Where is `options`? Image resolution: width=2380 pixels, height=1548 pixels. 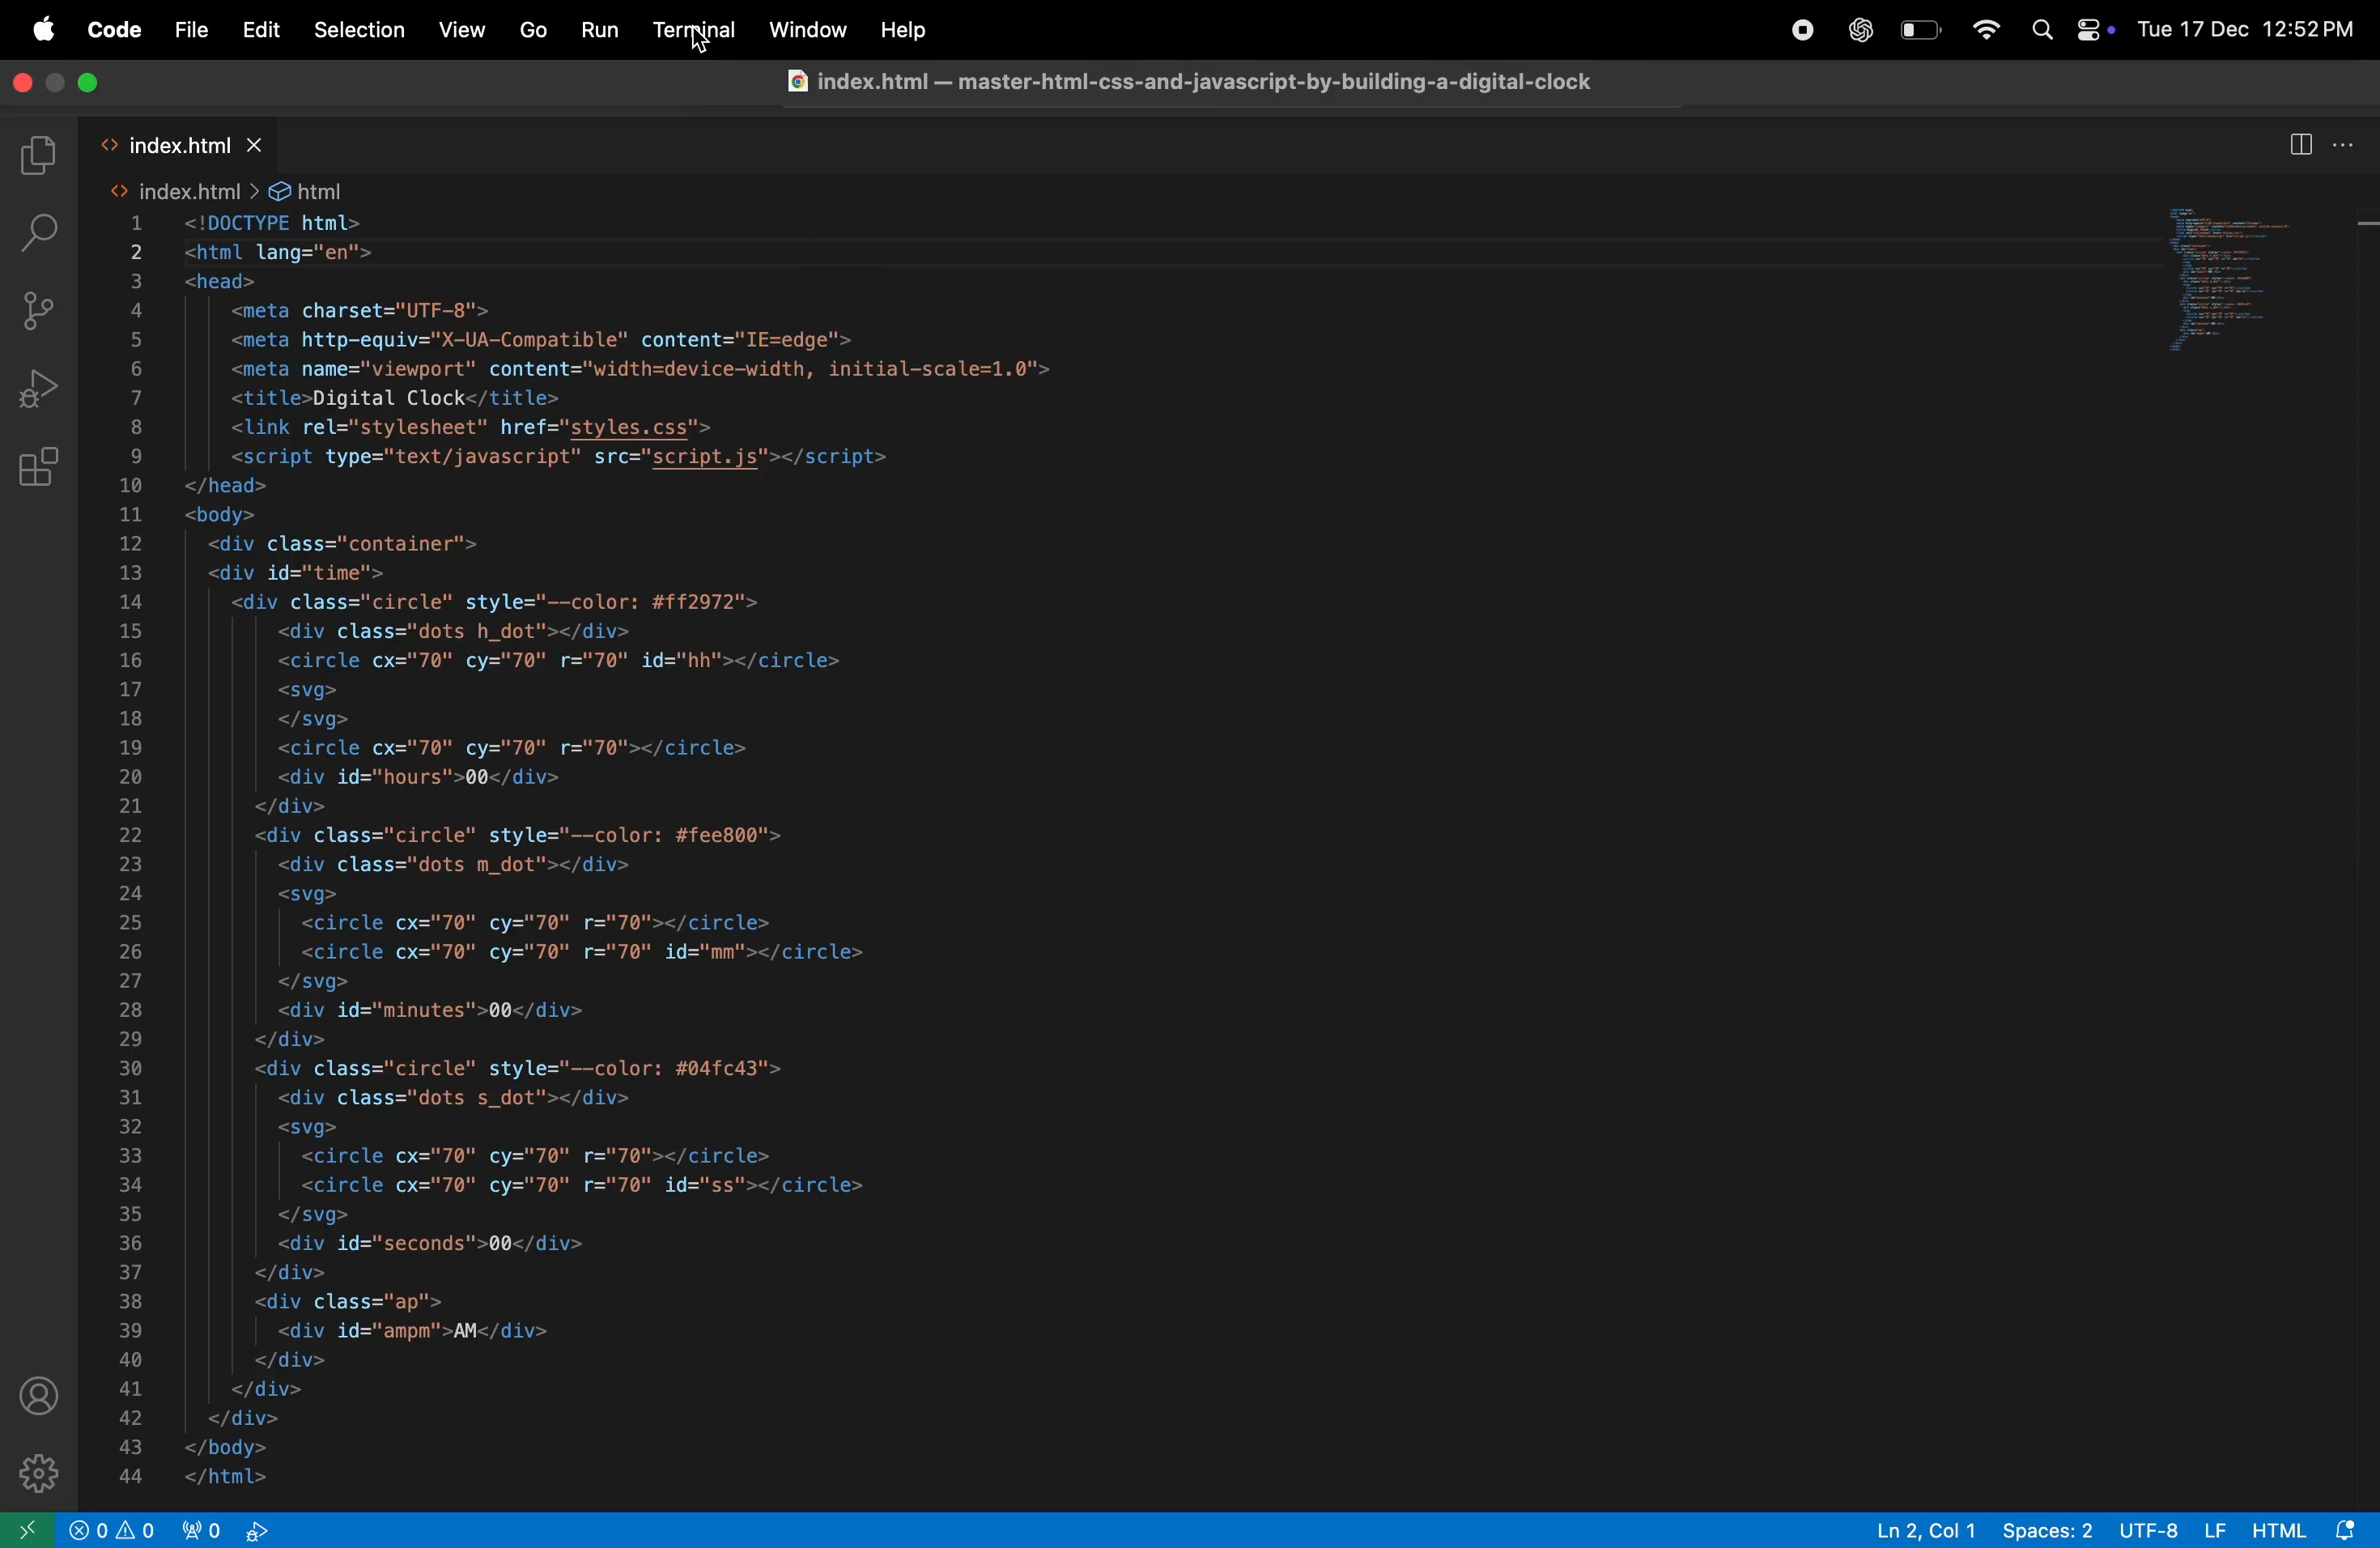 options is located at coordinates (2349, 144).